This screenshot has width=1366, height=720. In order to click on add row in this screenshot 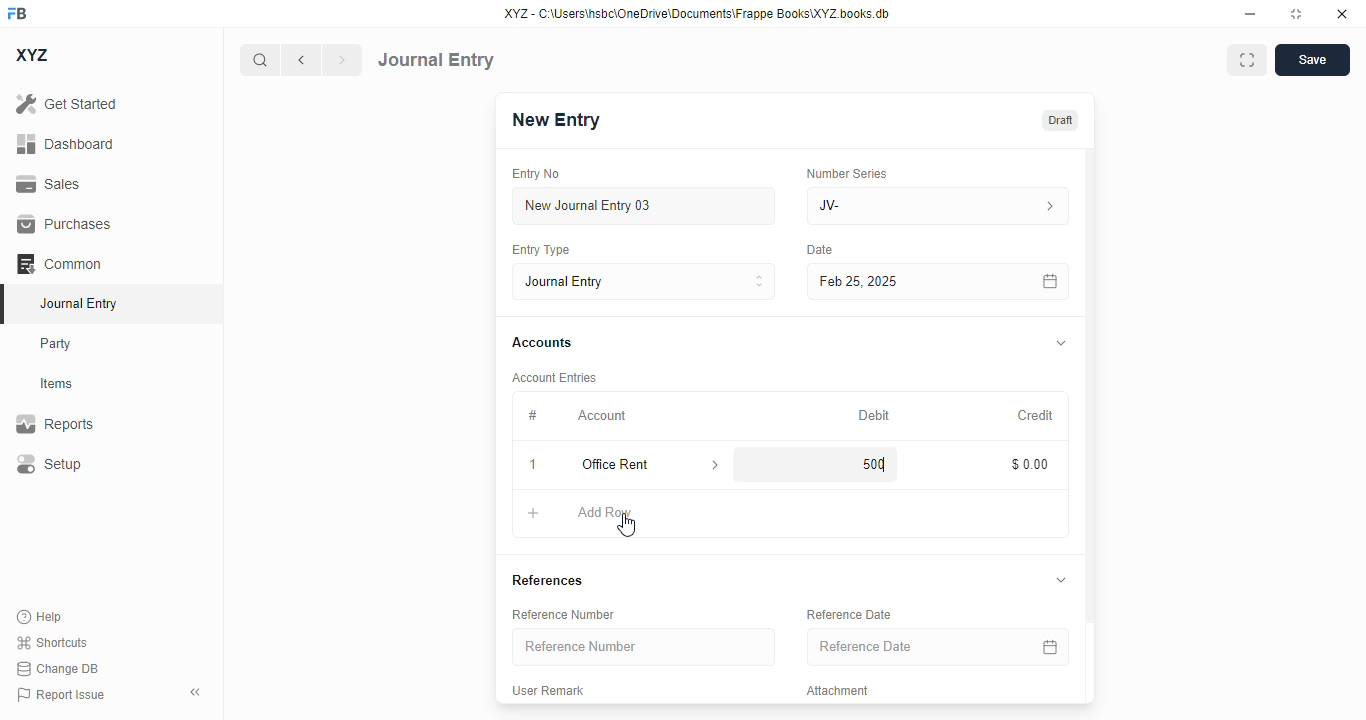, I will do `click(603, 512)`.